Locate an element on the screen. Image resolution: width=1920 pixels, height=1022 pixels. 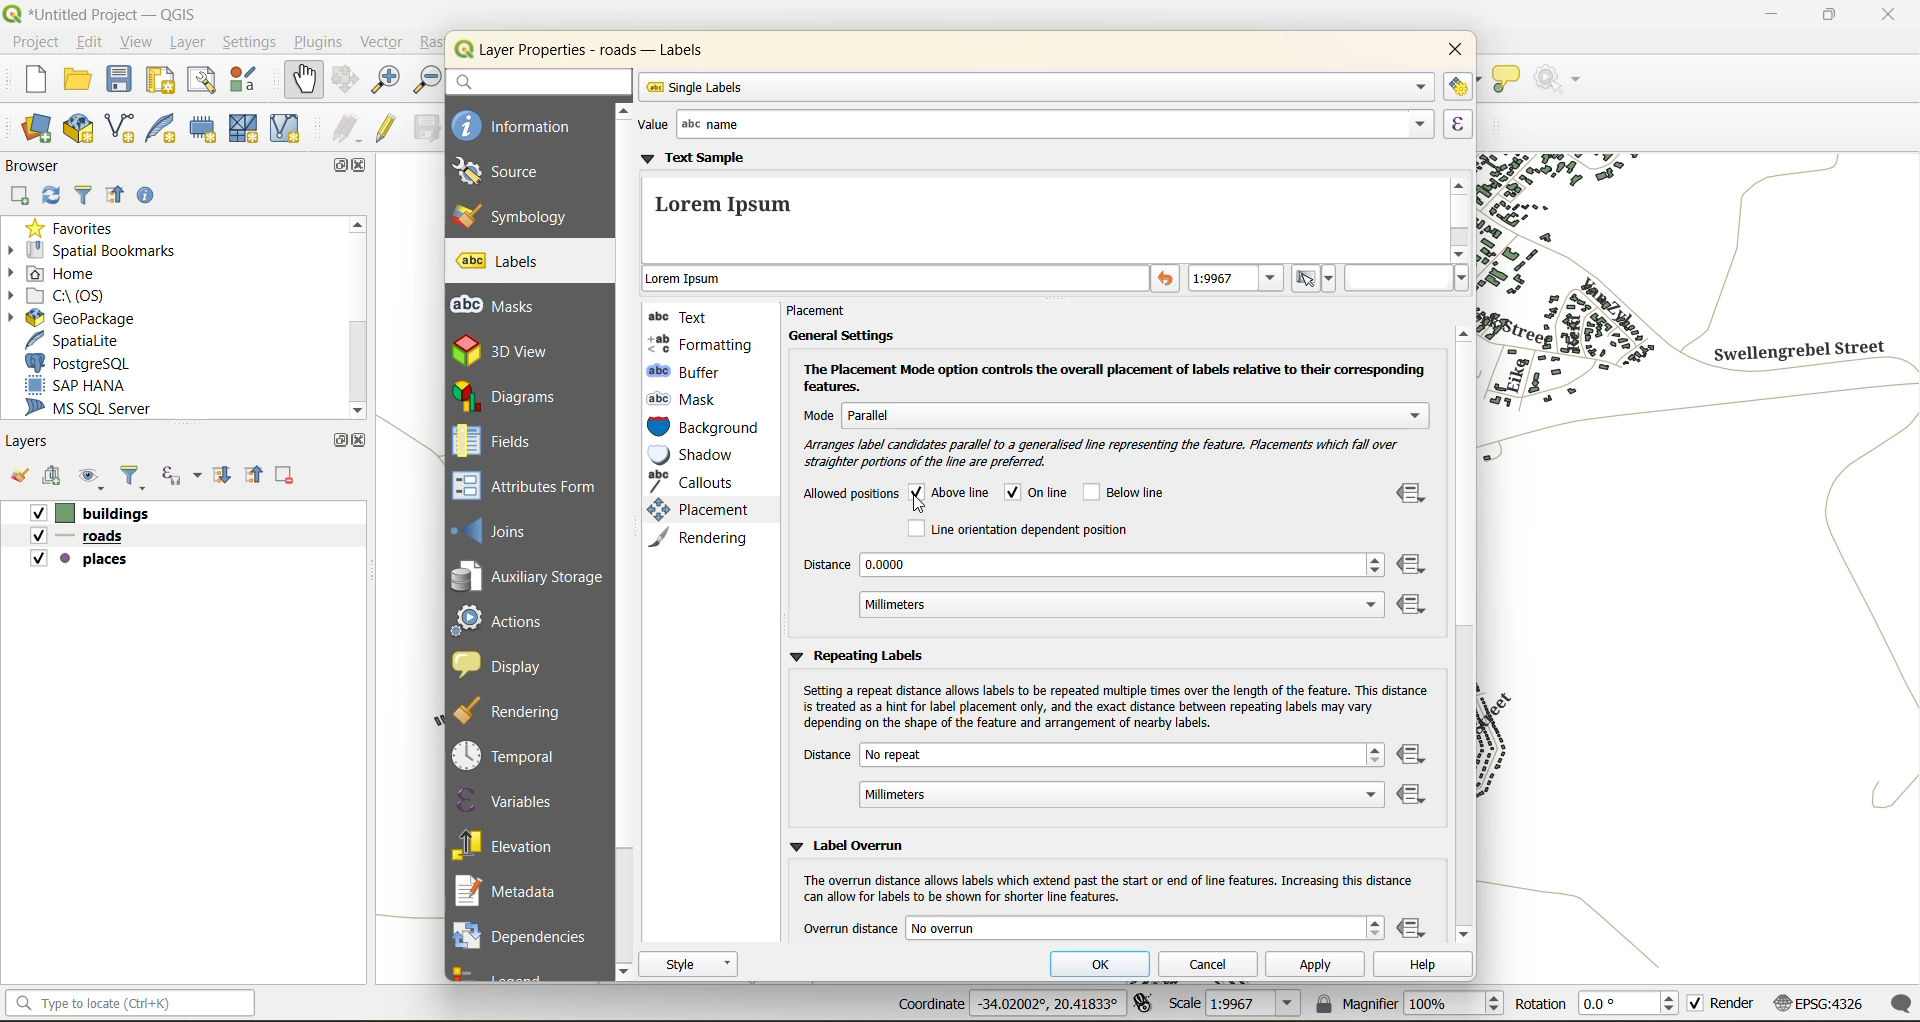
shadow is located at coordinates (703, 455).